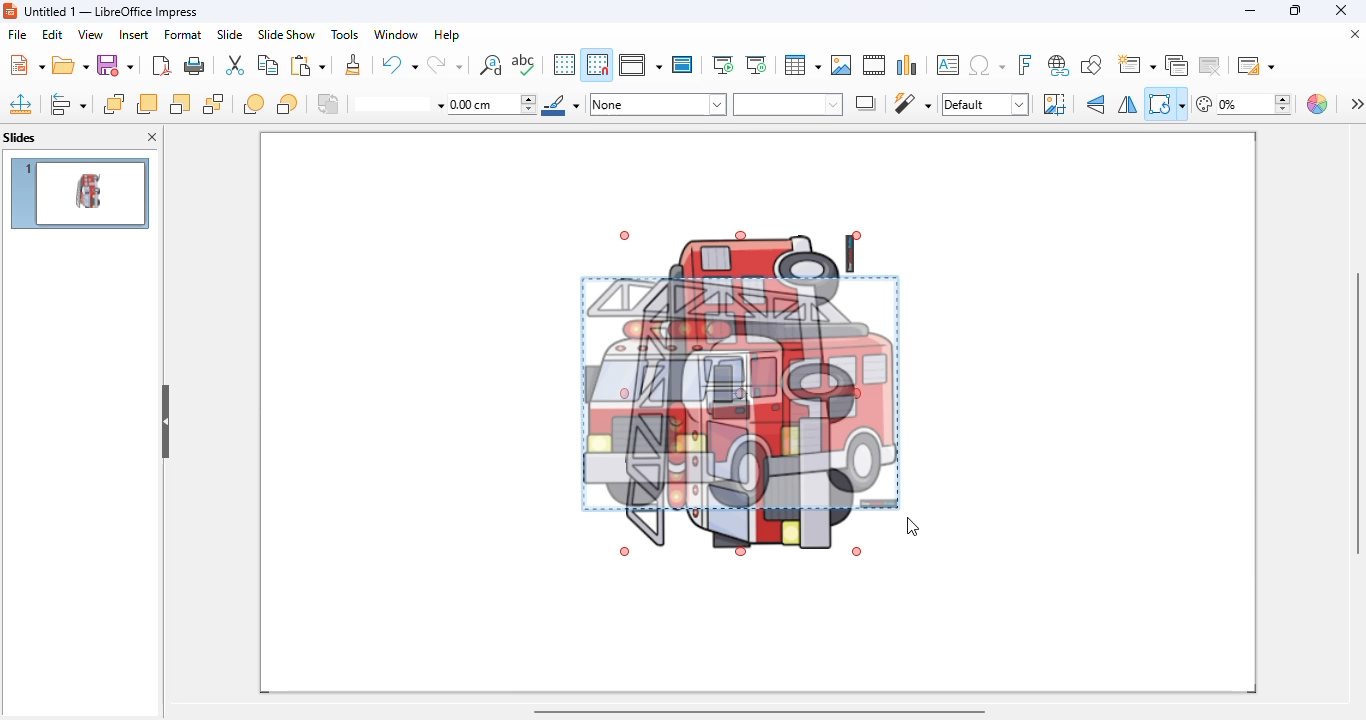 The width and height of the screenshot is (1366, 720). I want to click on help, so click(447, 34).